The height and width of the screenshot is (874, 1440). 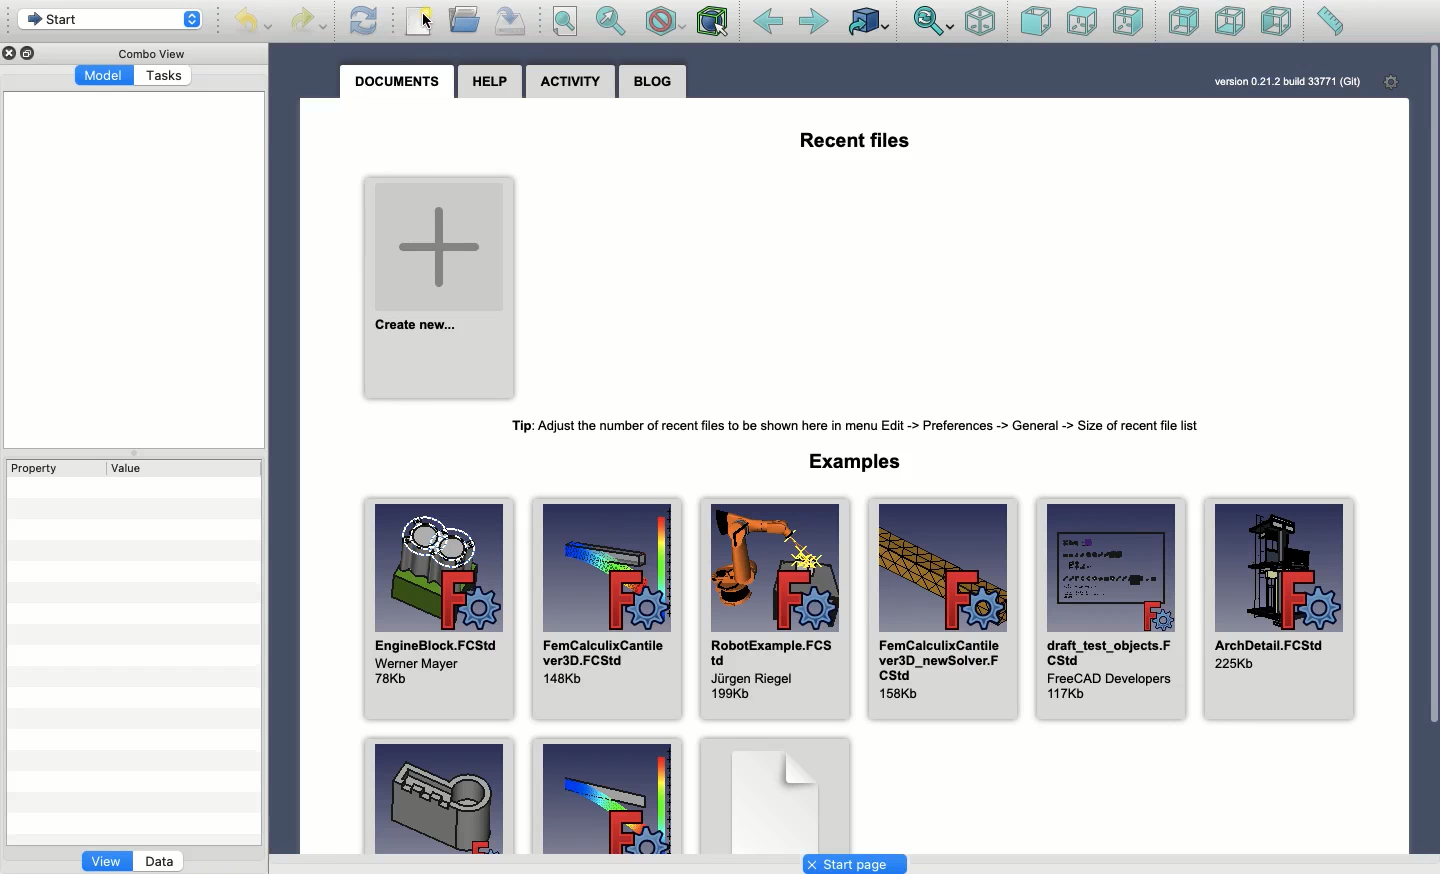 I want to click on Fit selection, so click(x=613, y=20).